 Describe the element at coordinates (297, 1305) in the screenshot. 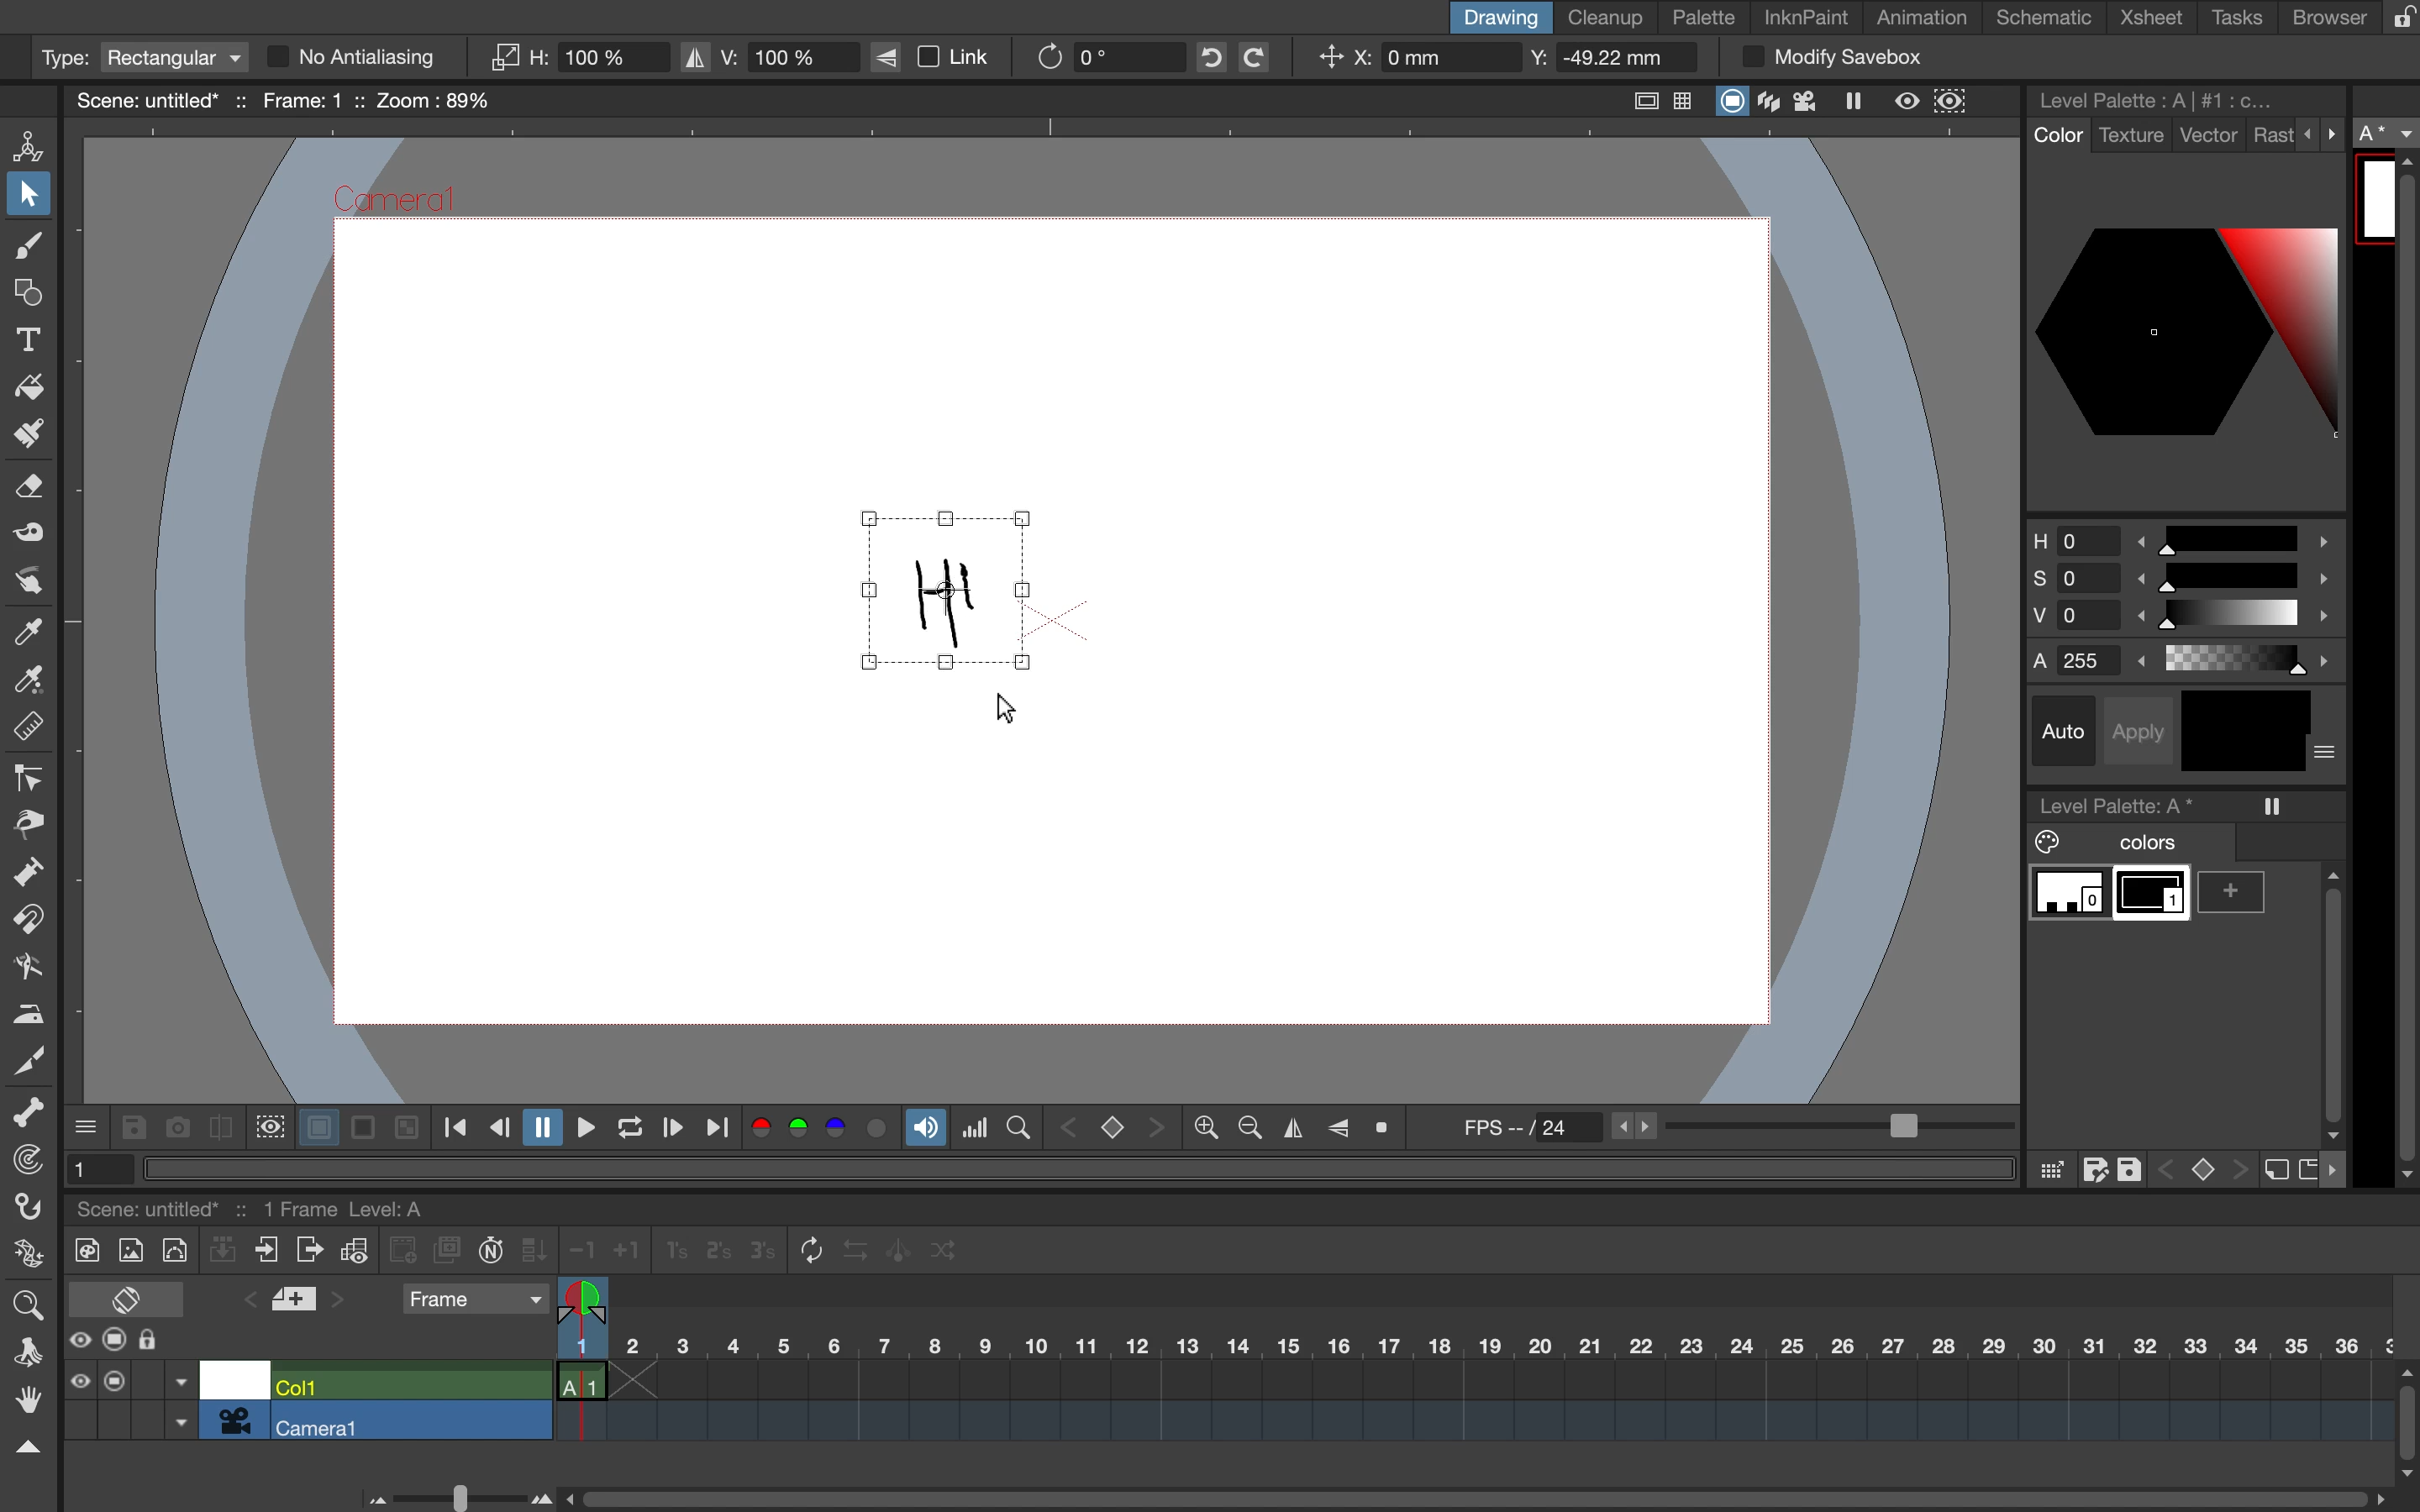

I see `add new memo` at that location.